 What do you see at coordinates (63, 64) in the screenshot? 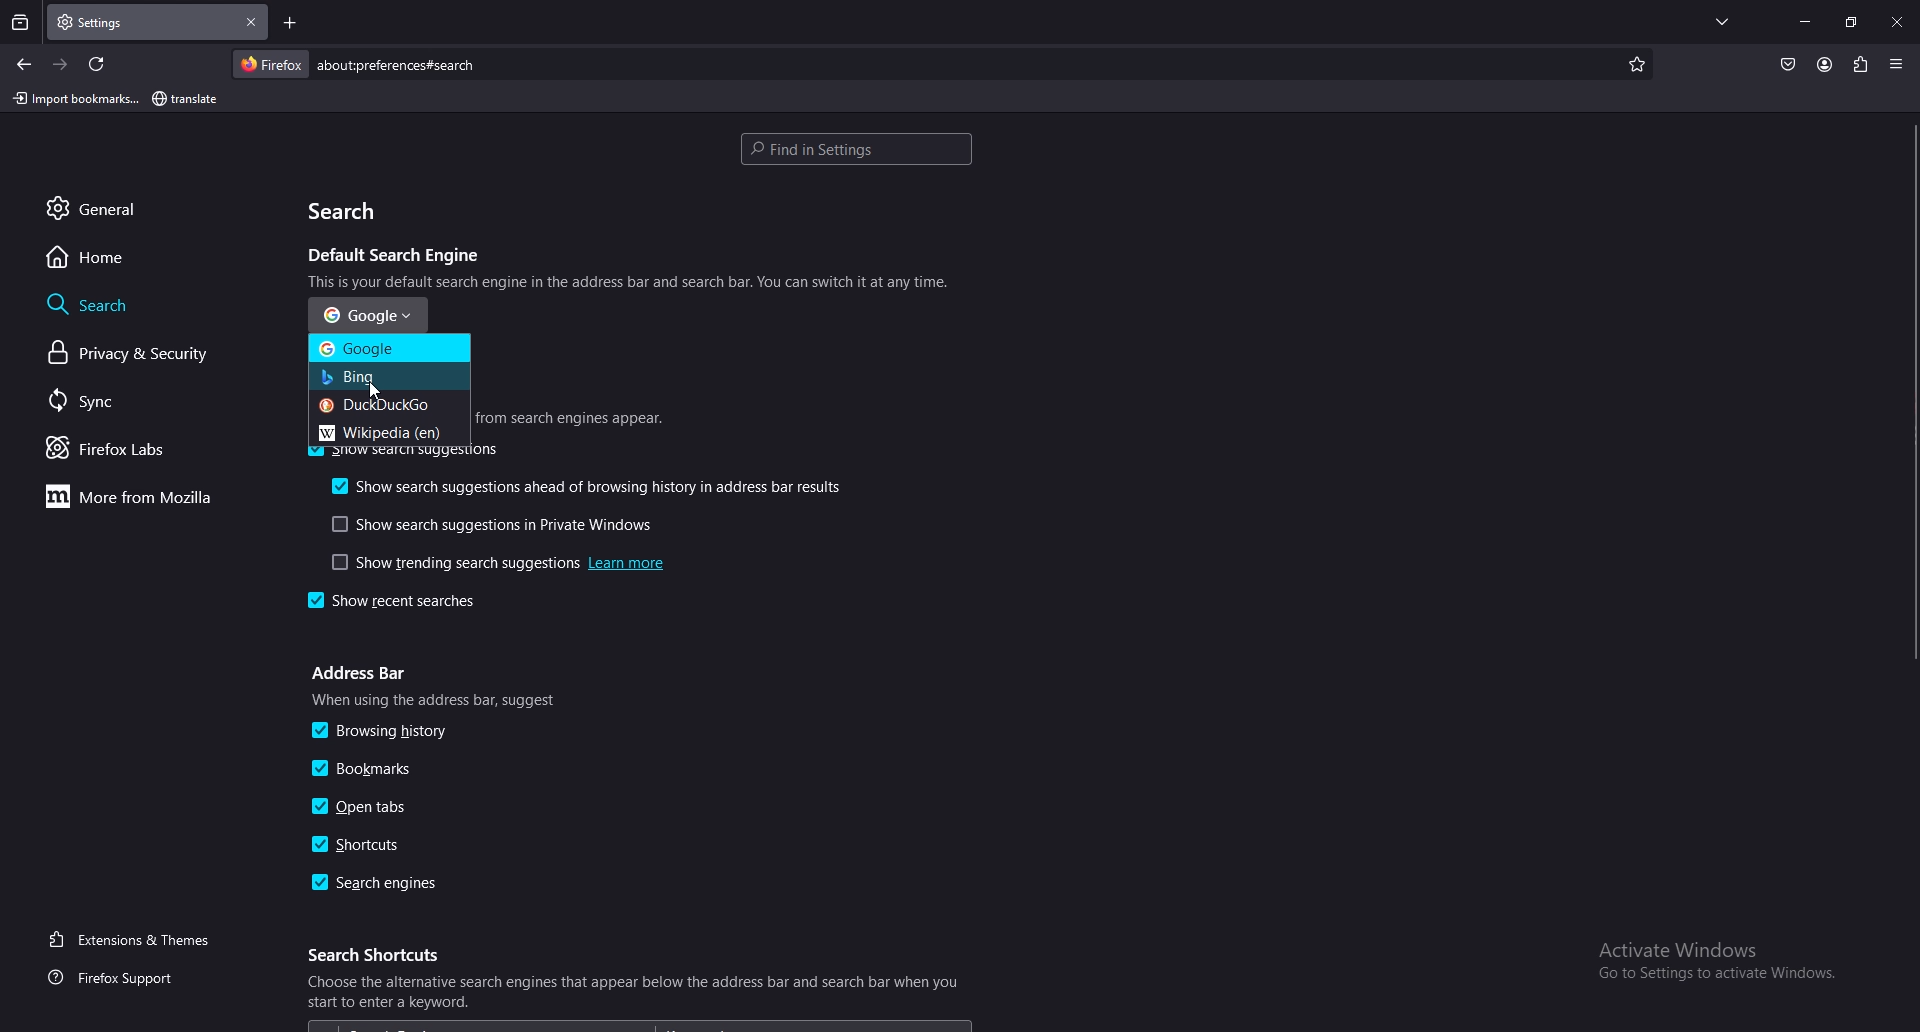
I see `forward` at bounding box center [63, 64].